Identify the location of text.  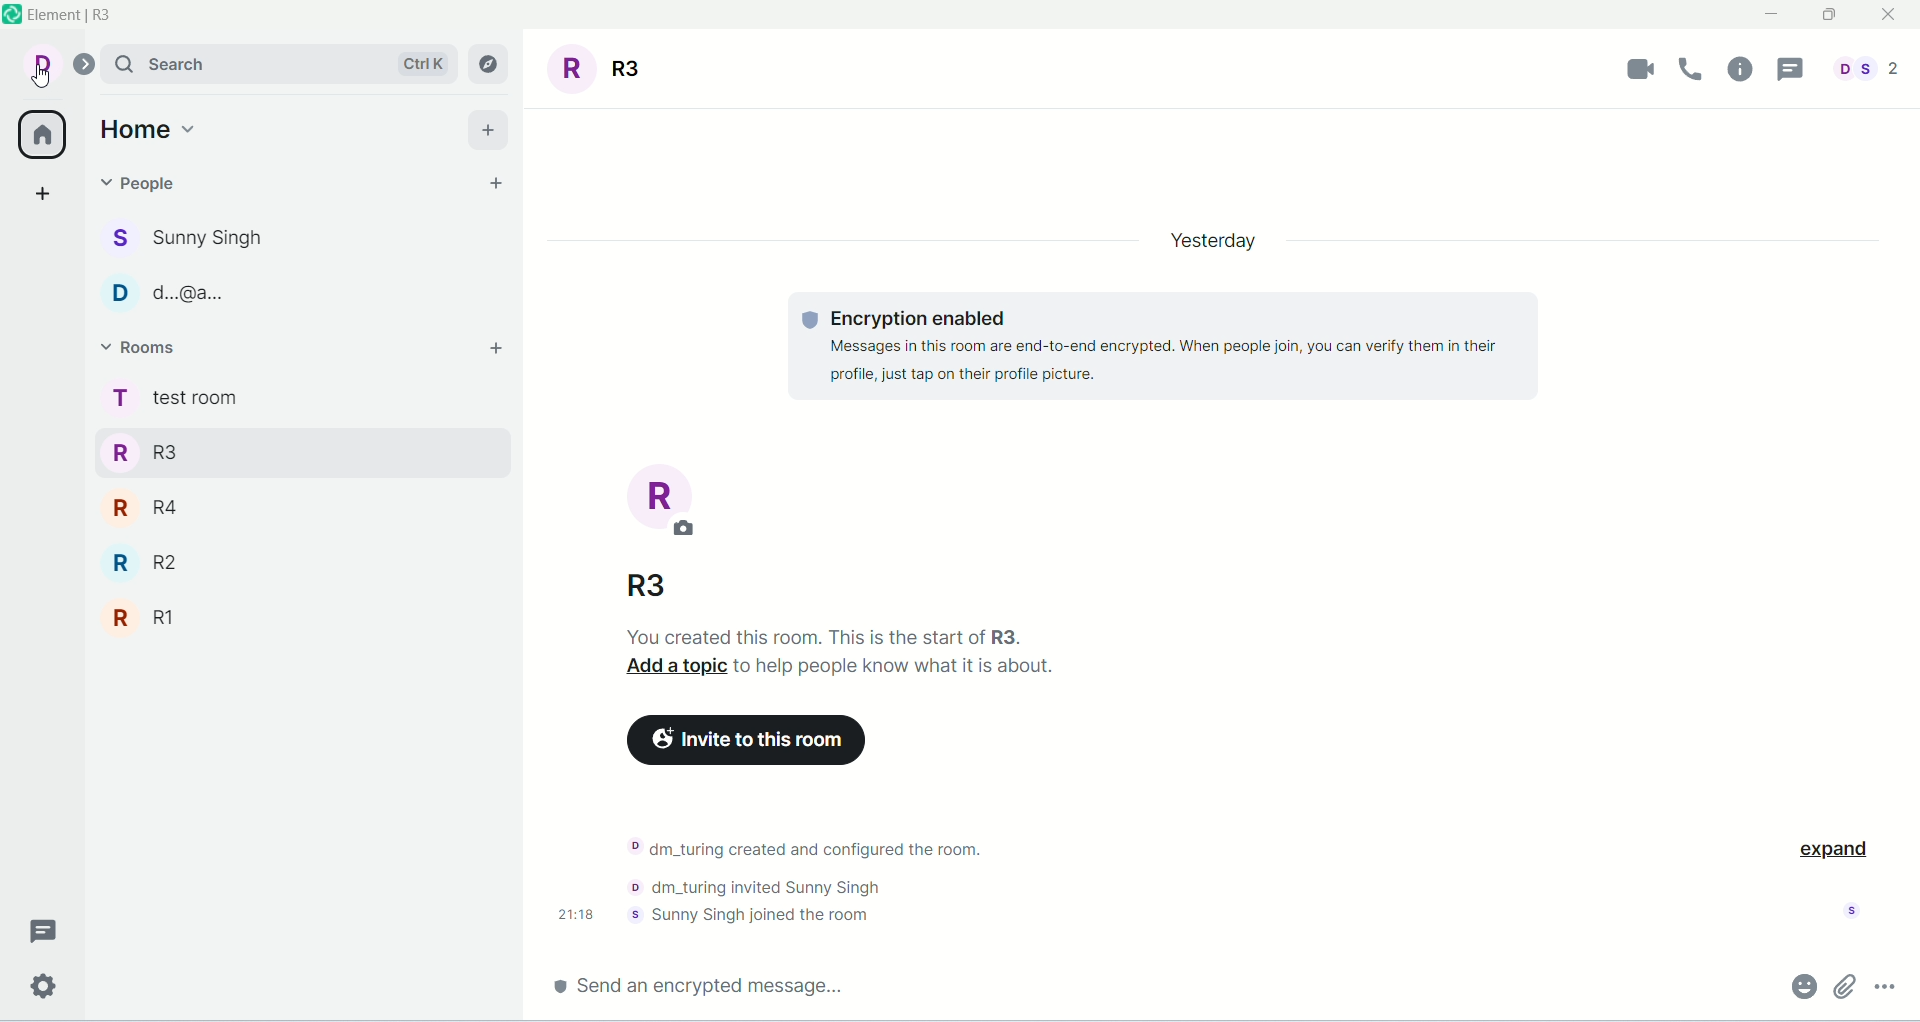
(818, 880).